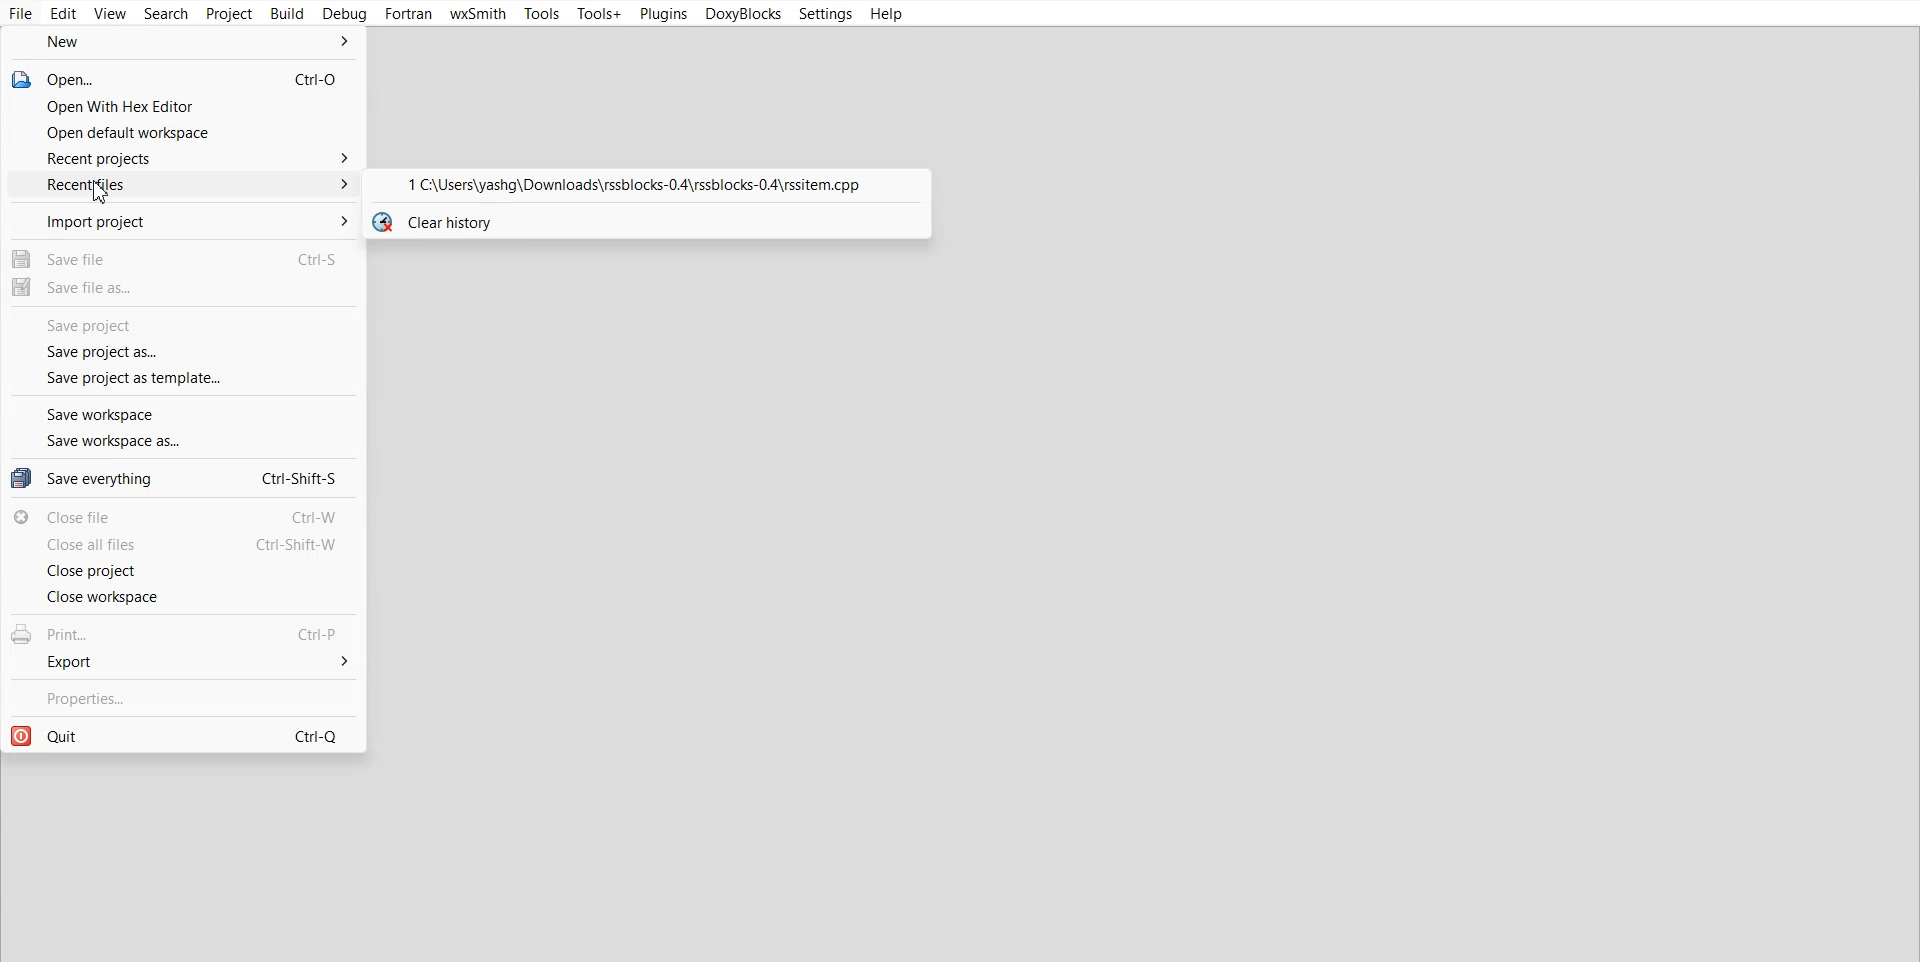 This screenshot has height=962, width=1920. What do you see at coordinates (182, 597) in the screenshot?
I see `Close workspace` at bounding box center [182, 597].